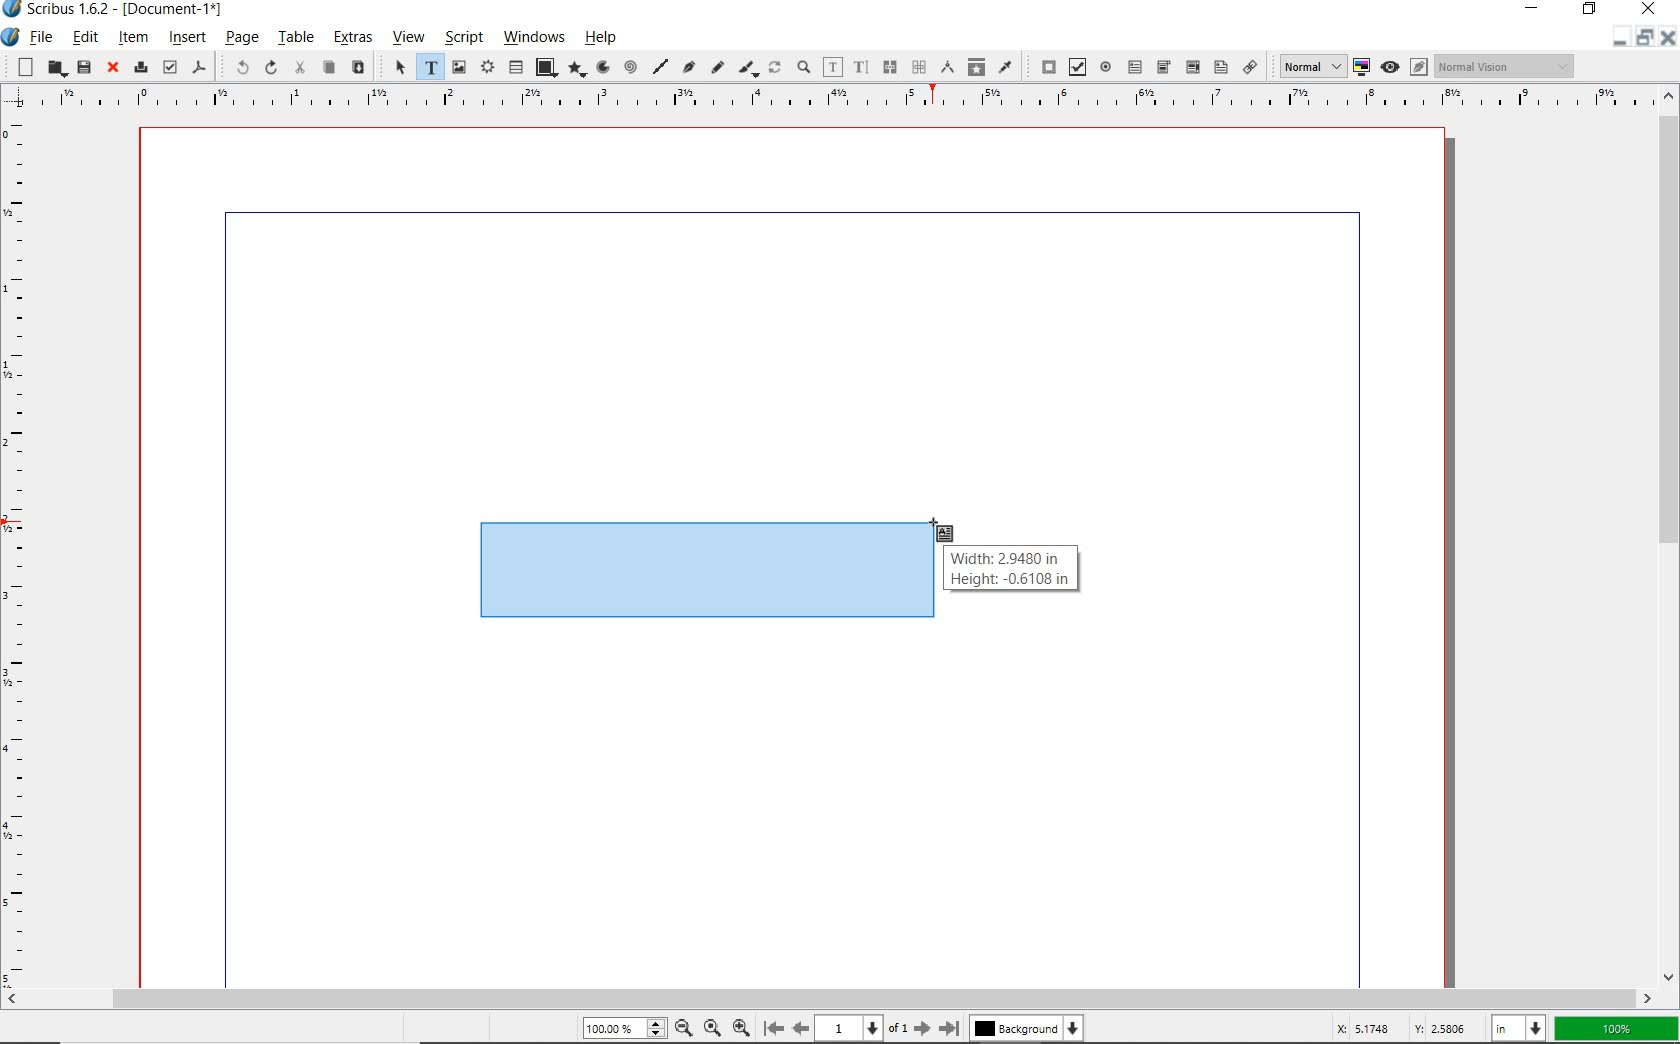  Describe the element at coordinates (407, 40) in the screenshot. I see `view` at that location.